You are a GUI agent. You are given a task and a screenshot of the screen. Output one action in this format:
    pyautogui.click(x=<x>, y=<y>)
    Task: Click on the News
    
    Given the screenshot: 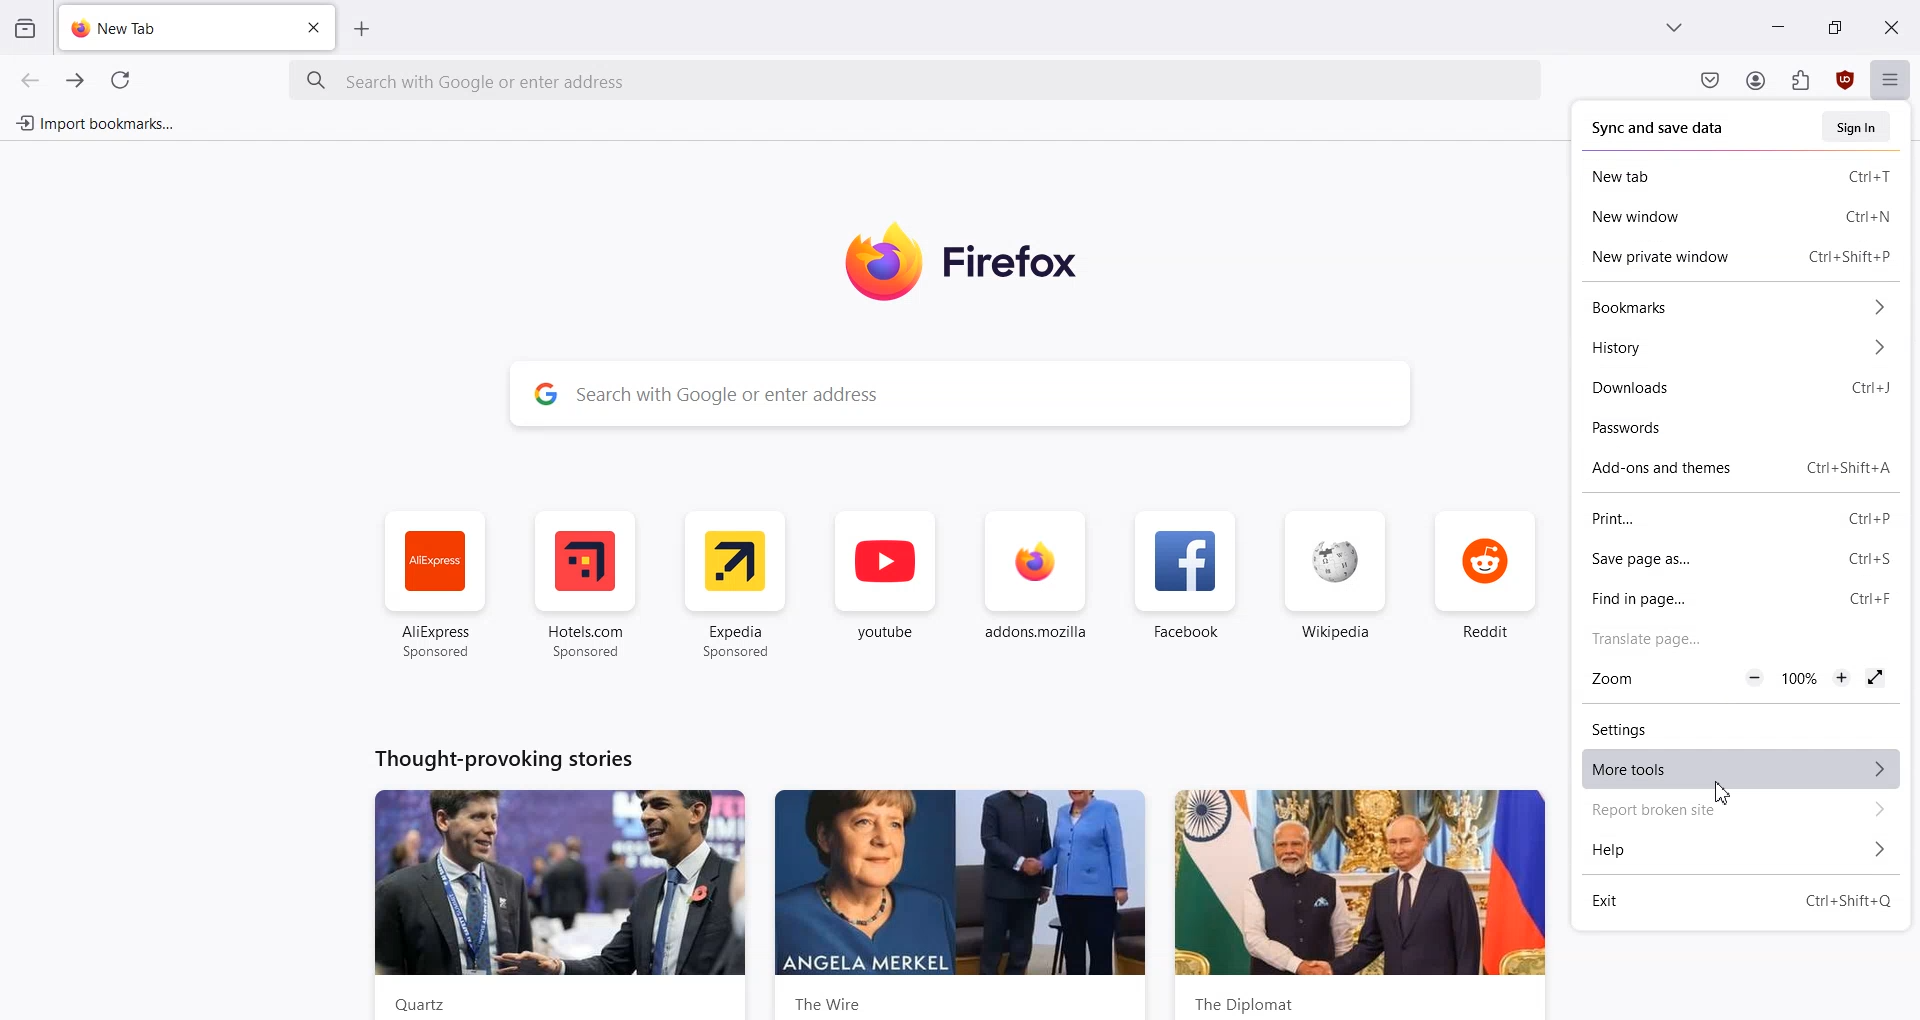 What is the action you would take?
    pyautogui.click(x=1361, y=903)
    